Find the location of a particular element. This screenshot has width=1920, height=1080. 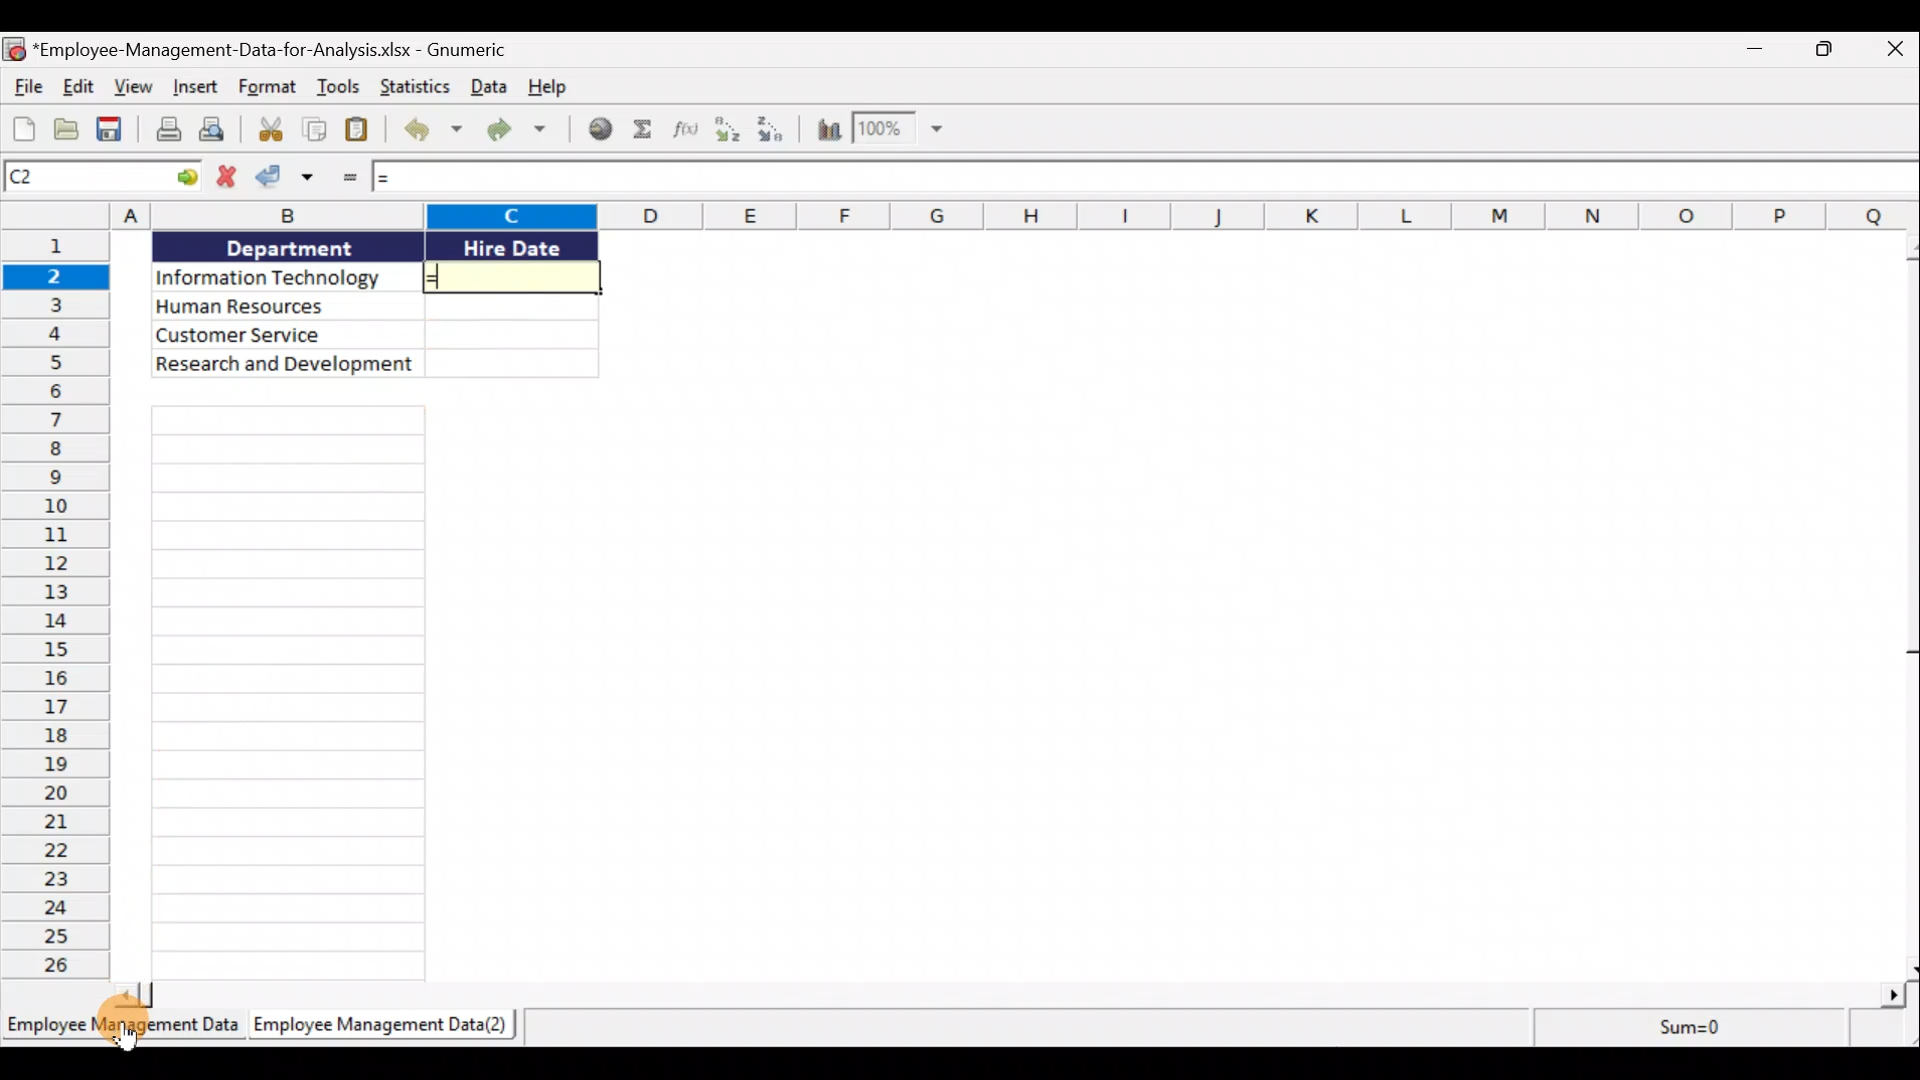

Print the current file is located at coordinates (164, 130).